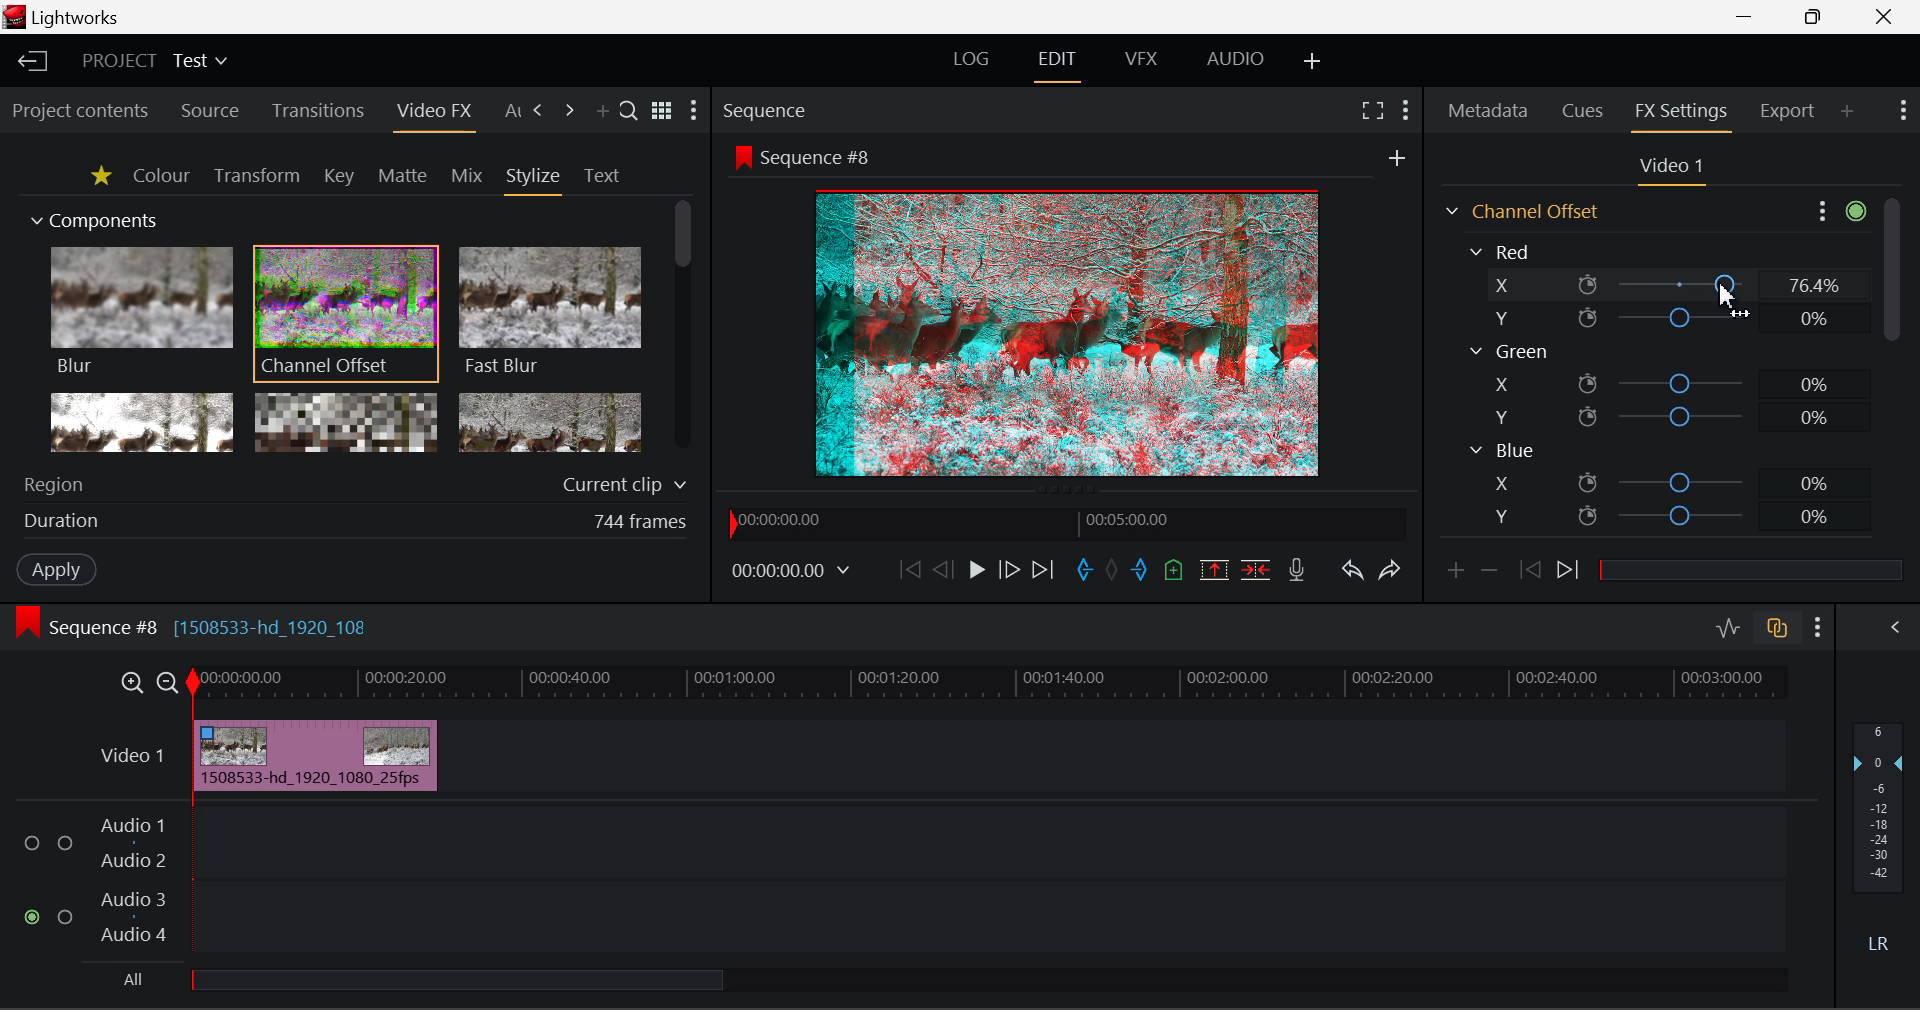  Describe the element at coordinates (1571, 573) in the screenshot. I see `Next keyframe` at that location.